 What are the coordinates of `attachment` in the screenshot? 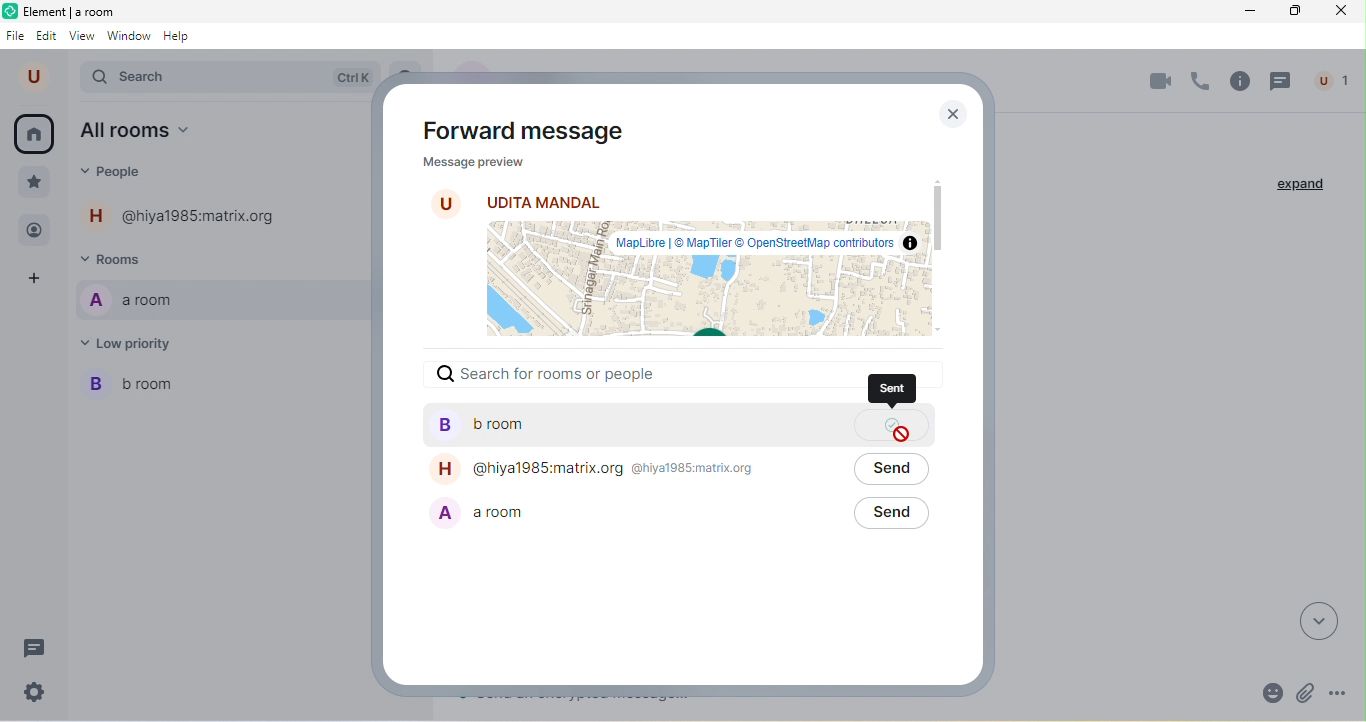 It's located at (1309, 691).